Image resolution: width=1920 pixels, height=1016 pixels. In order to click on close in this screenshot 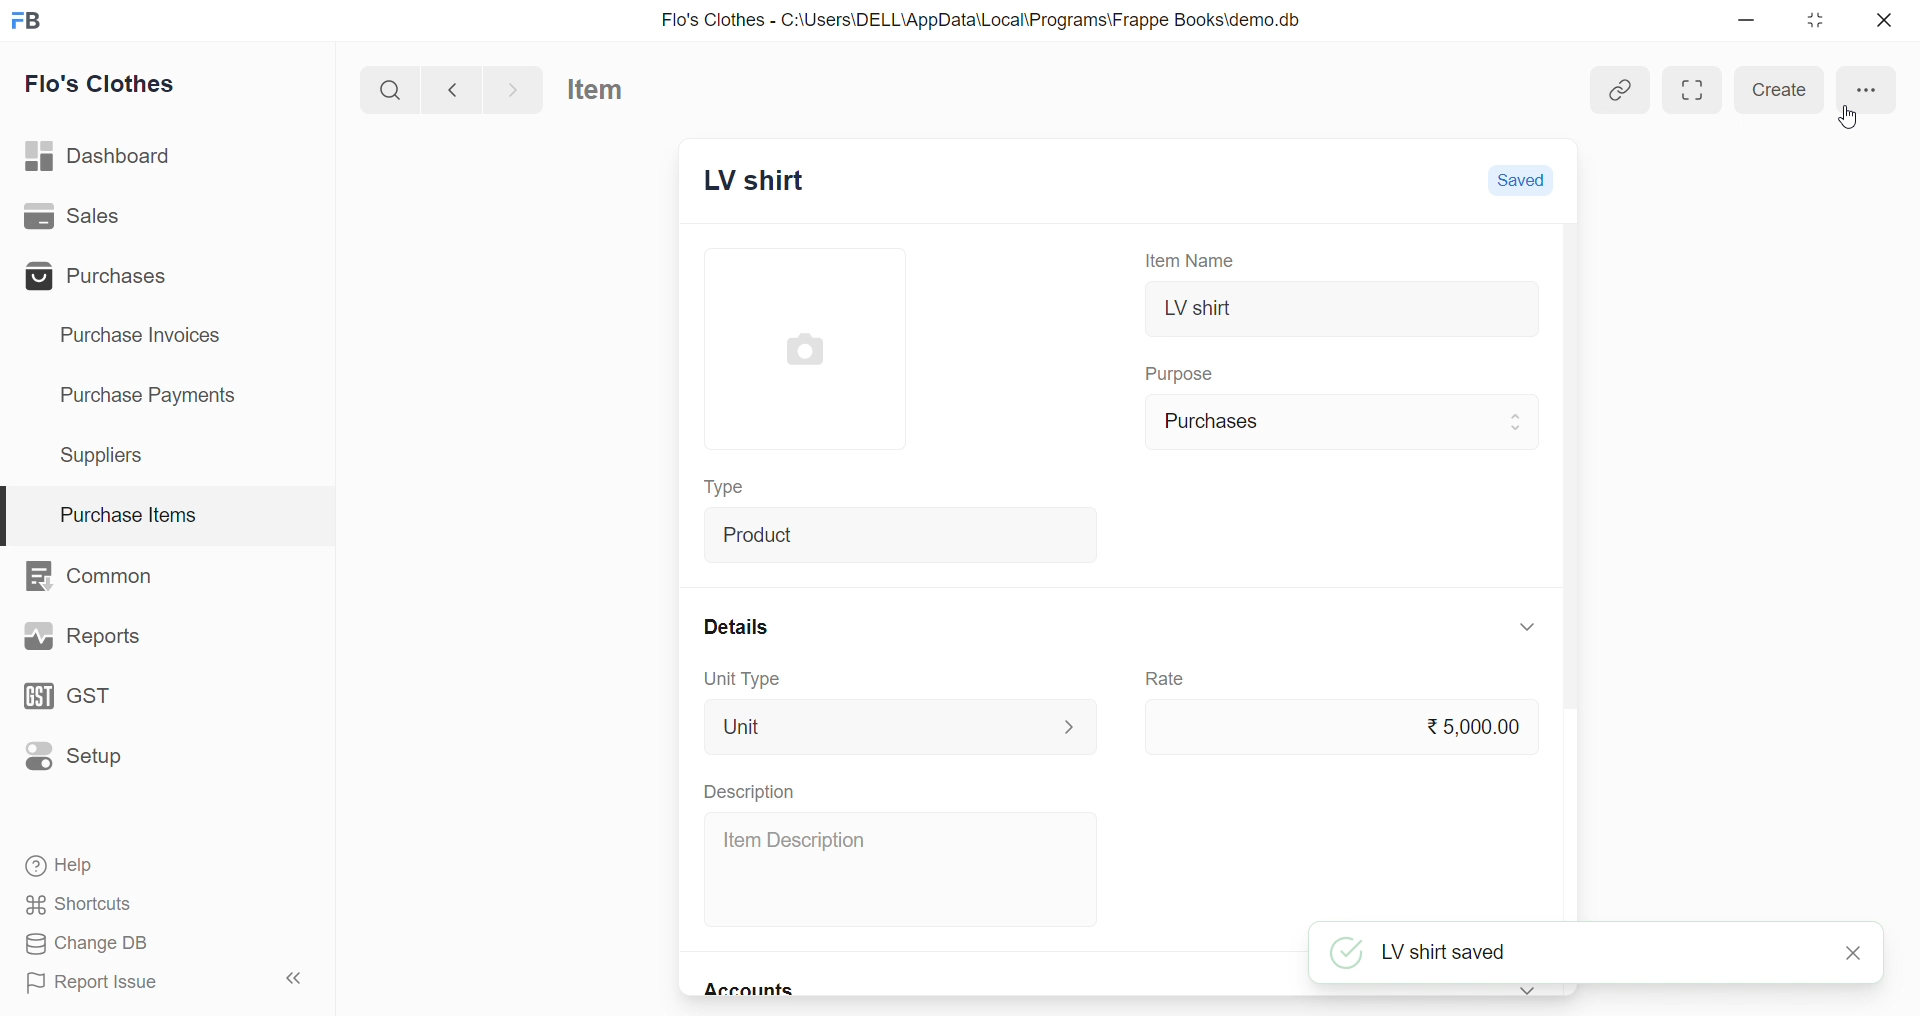, I will do `click(1877, 20)`.